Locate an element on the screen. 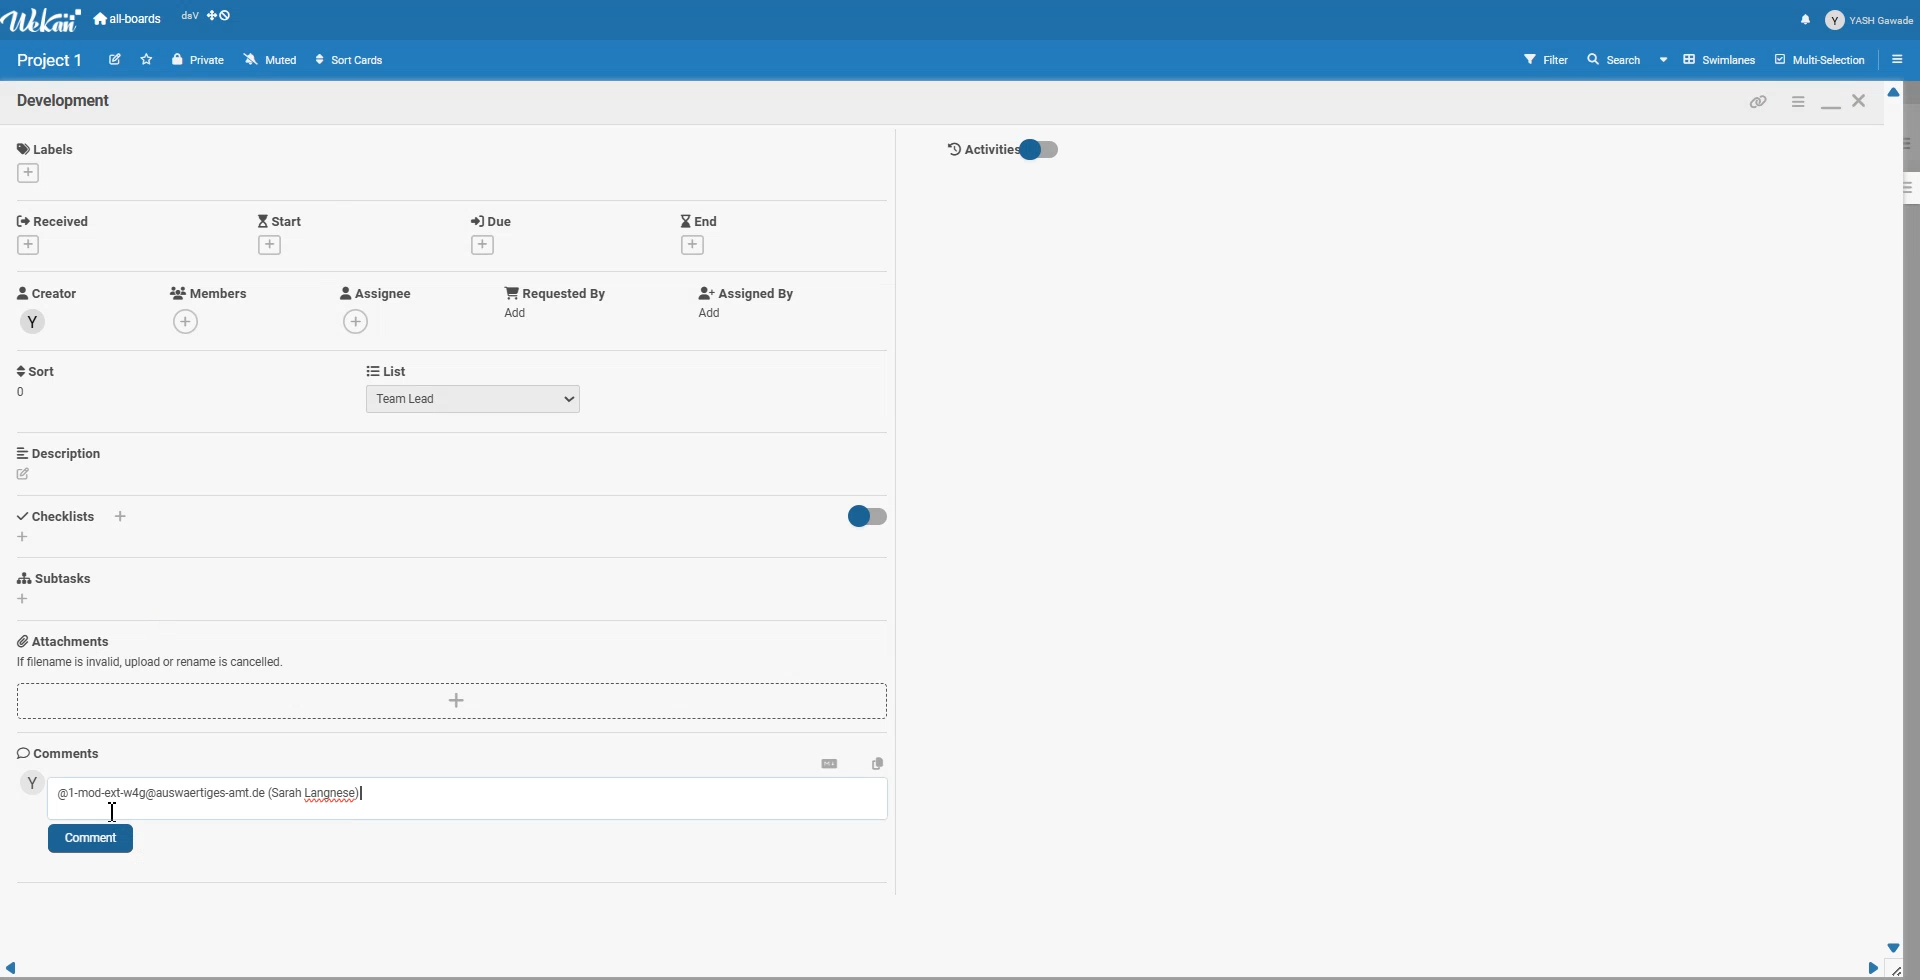 The image size is (1920, 980). Maximize is located at coordinates (1830, 101).